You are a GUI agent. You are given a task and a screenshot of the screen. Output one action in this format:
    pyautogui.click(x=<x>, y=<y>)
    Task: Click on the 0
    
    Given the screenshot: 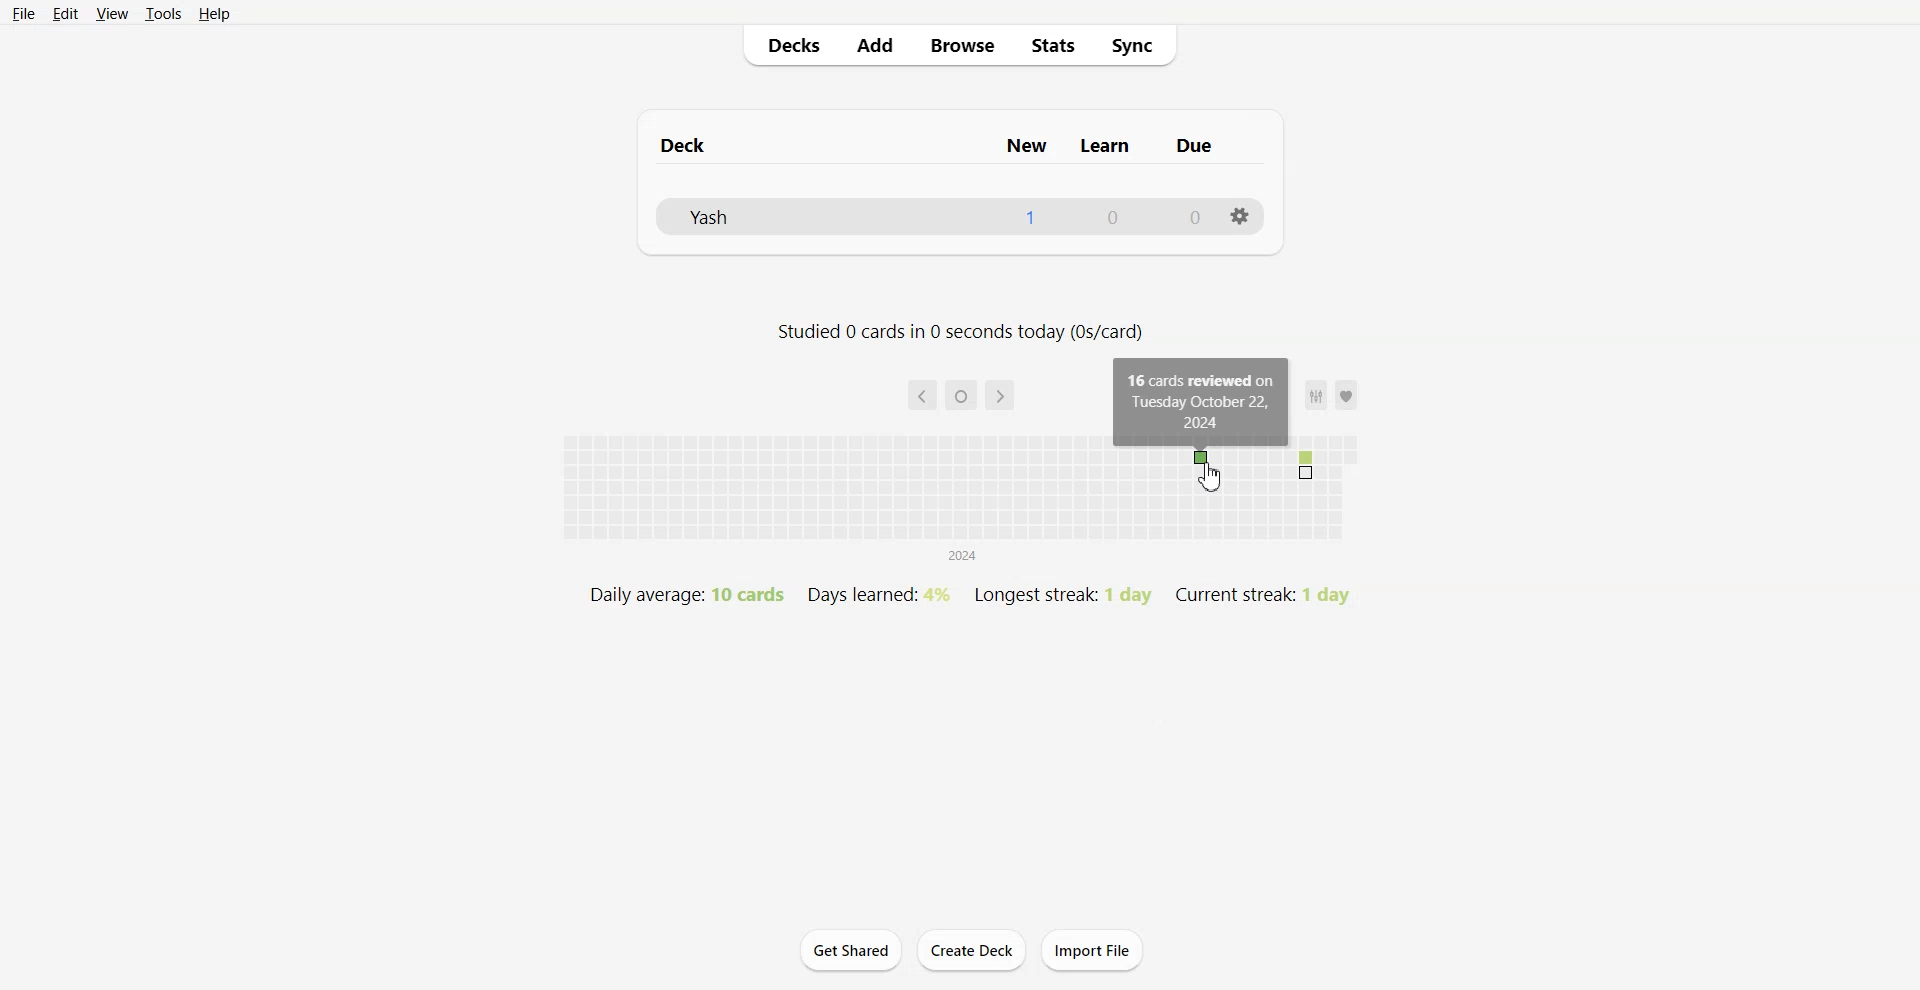 What is the action you would take?
    pyautogui.click(x=1113, y=216)
    